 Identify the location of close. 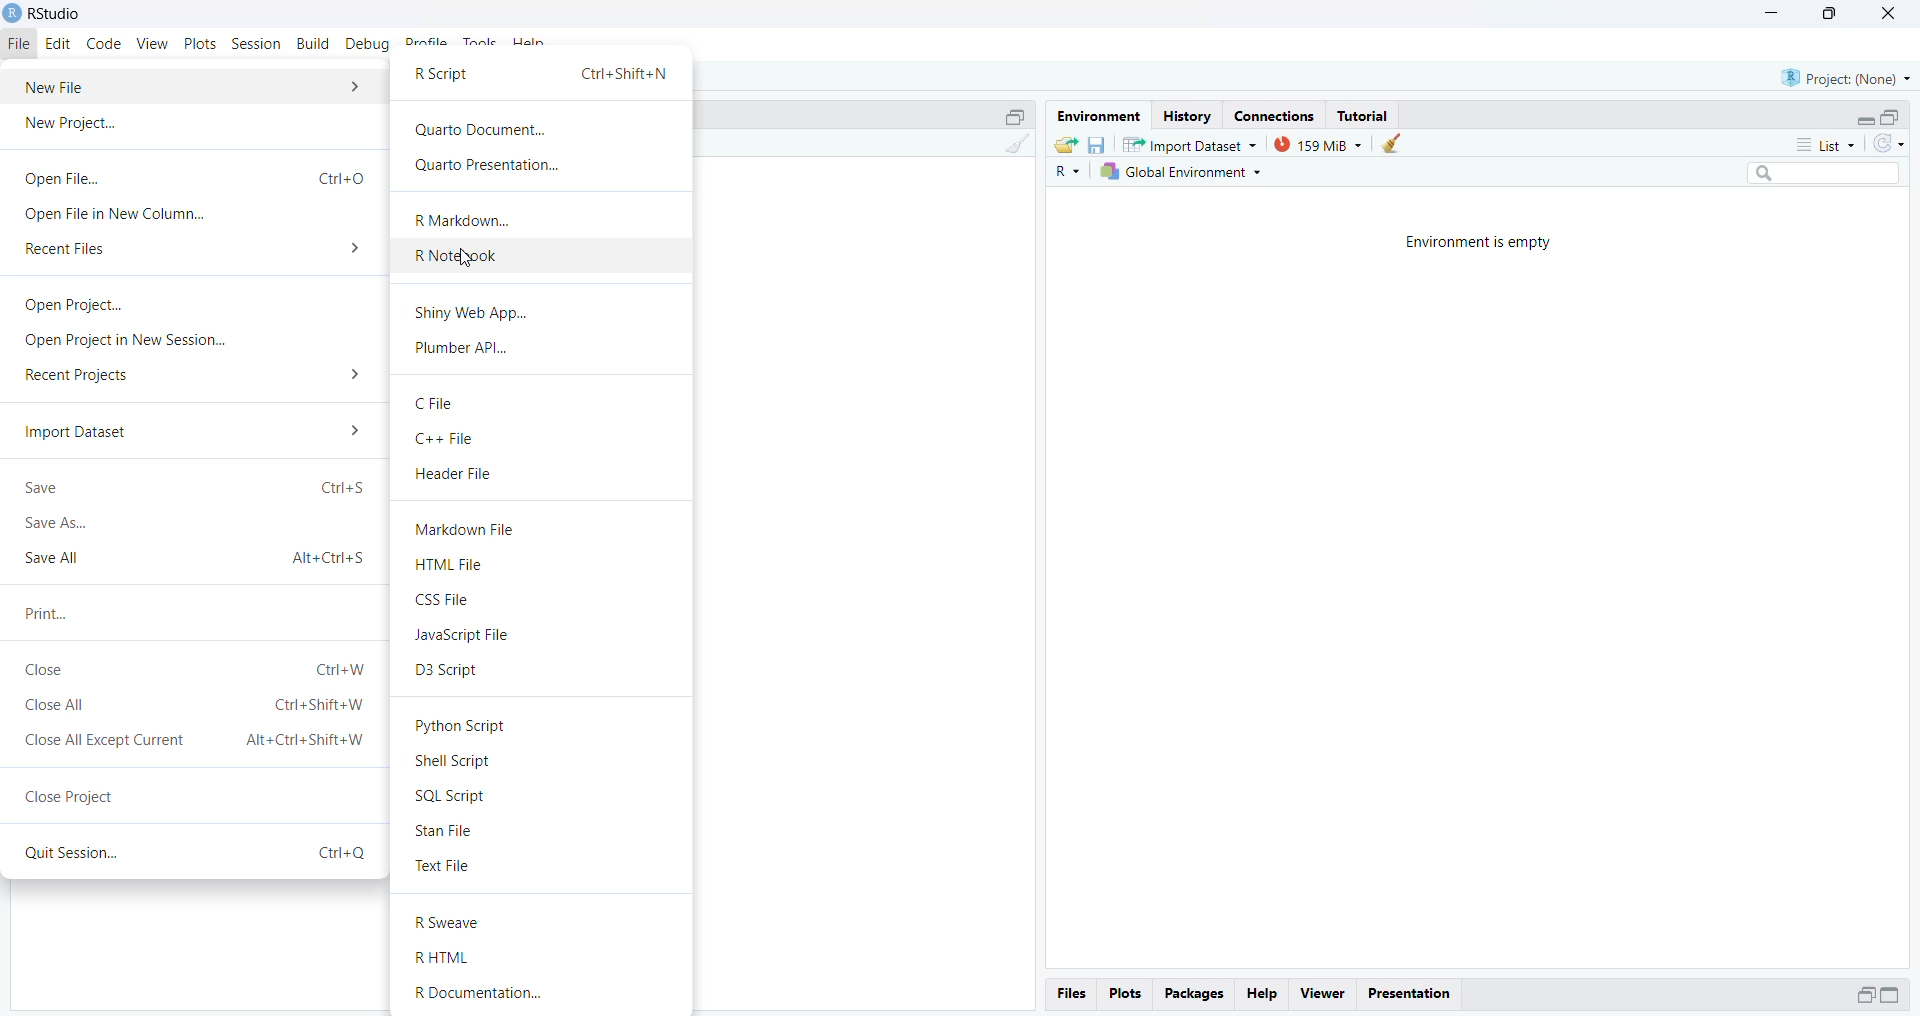
(1885, 13).